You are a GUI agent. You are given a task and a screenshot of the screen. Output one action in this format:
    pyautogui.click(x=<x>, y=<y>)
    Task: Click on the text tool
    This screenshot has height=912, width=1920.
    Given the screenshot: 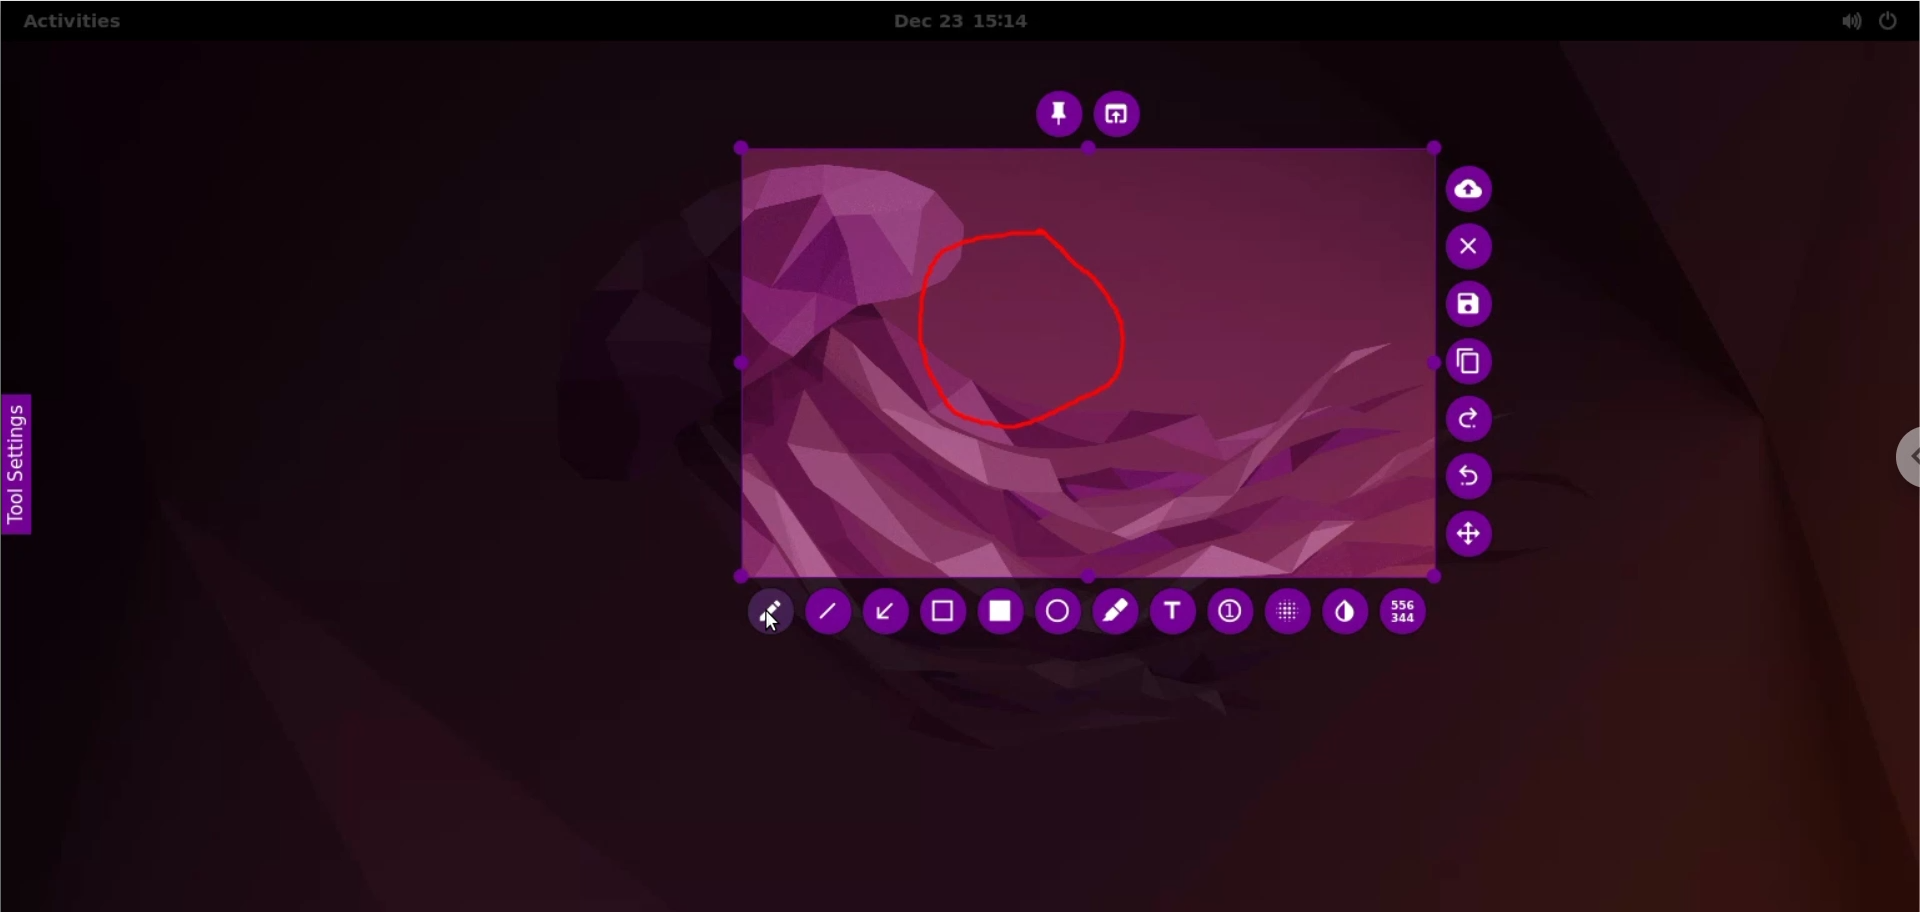 What is the action you would take?
    pyautogui.click(x=1174, y=615)
    